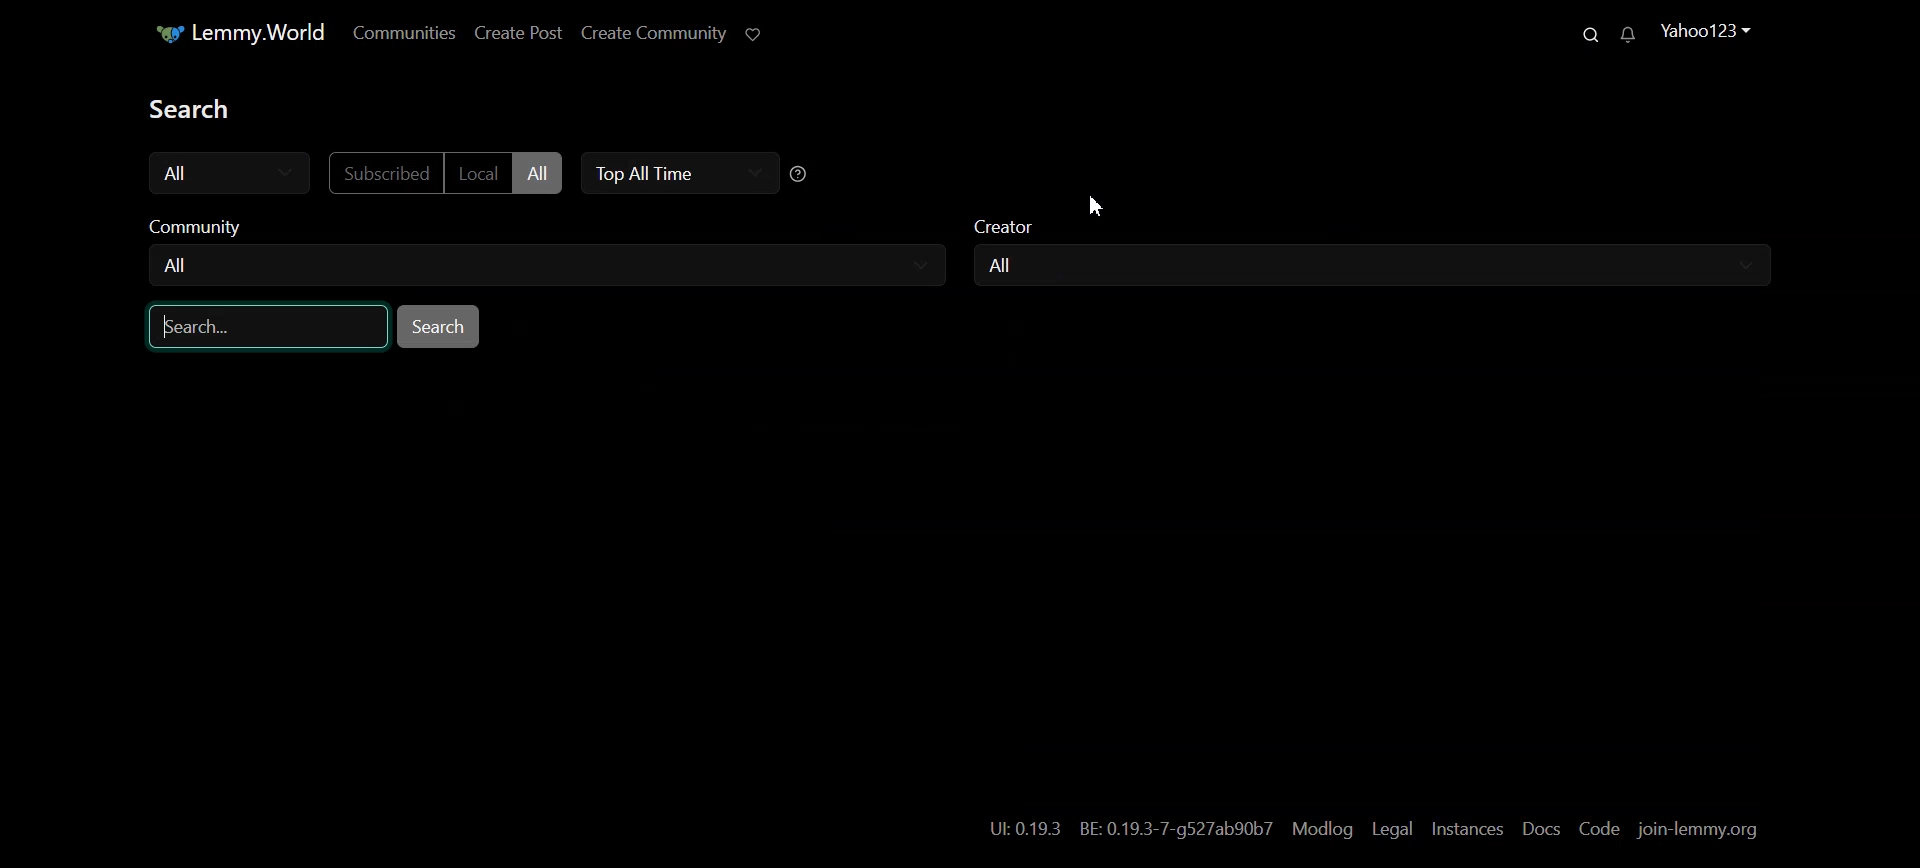  Describe the element at coordinates (383, 173) in the screenshot. I see `Subscribed` at that location.